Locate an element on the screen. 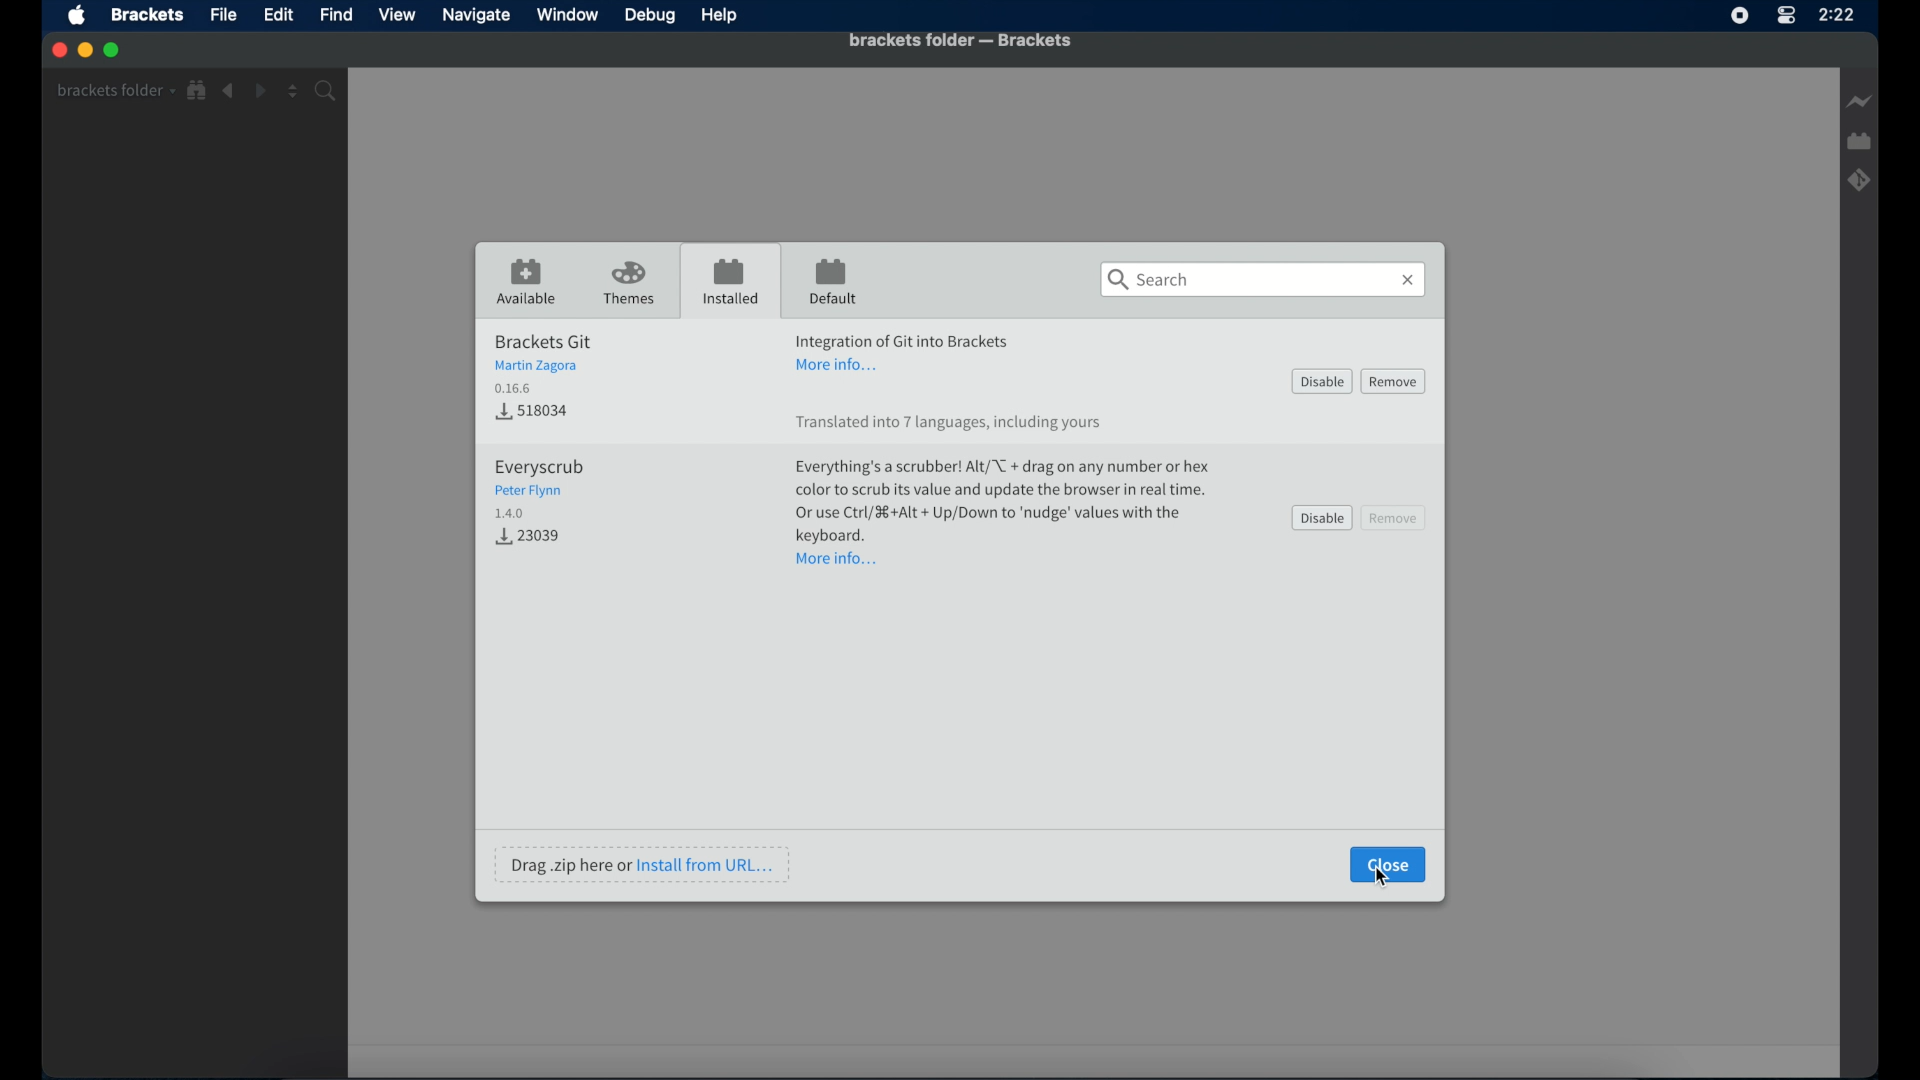 The height and width of the screenshot is (1080, 1920). remove is located at coordinates (1394, 381).